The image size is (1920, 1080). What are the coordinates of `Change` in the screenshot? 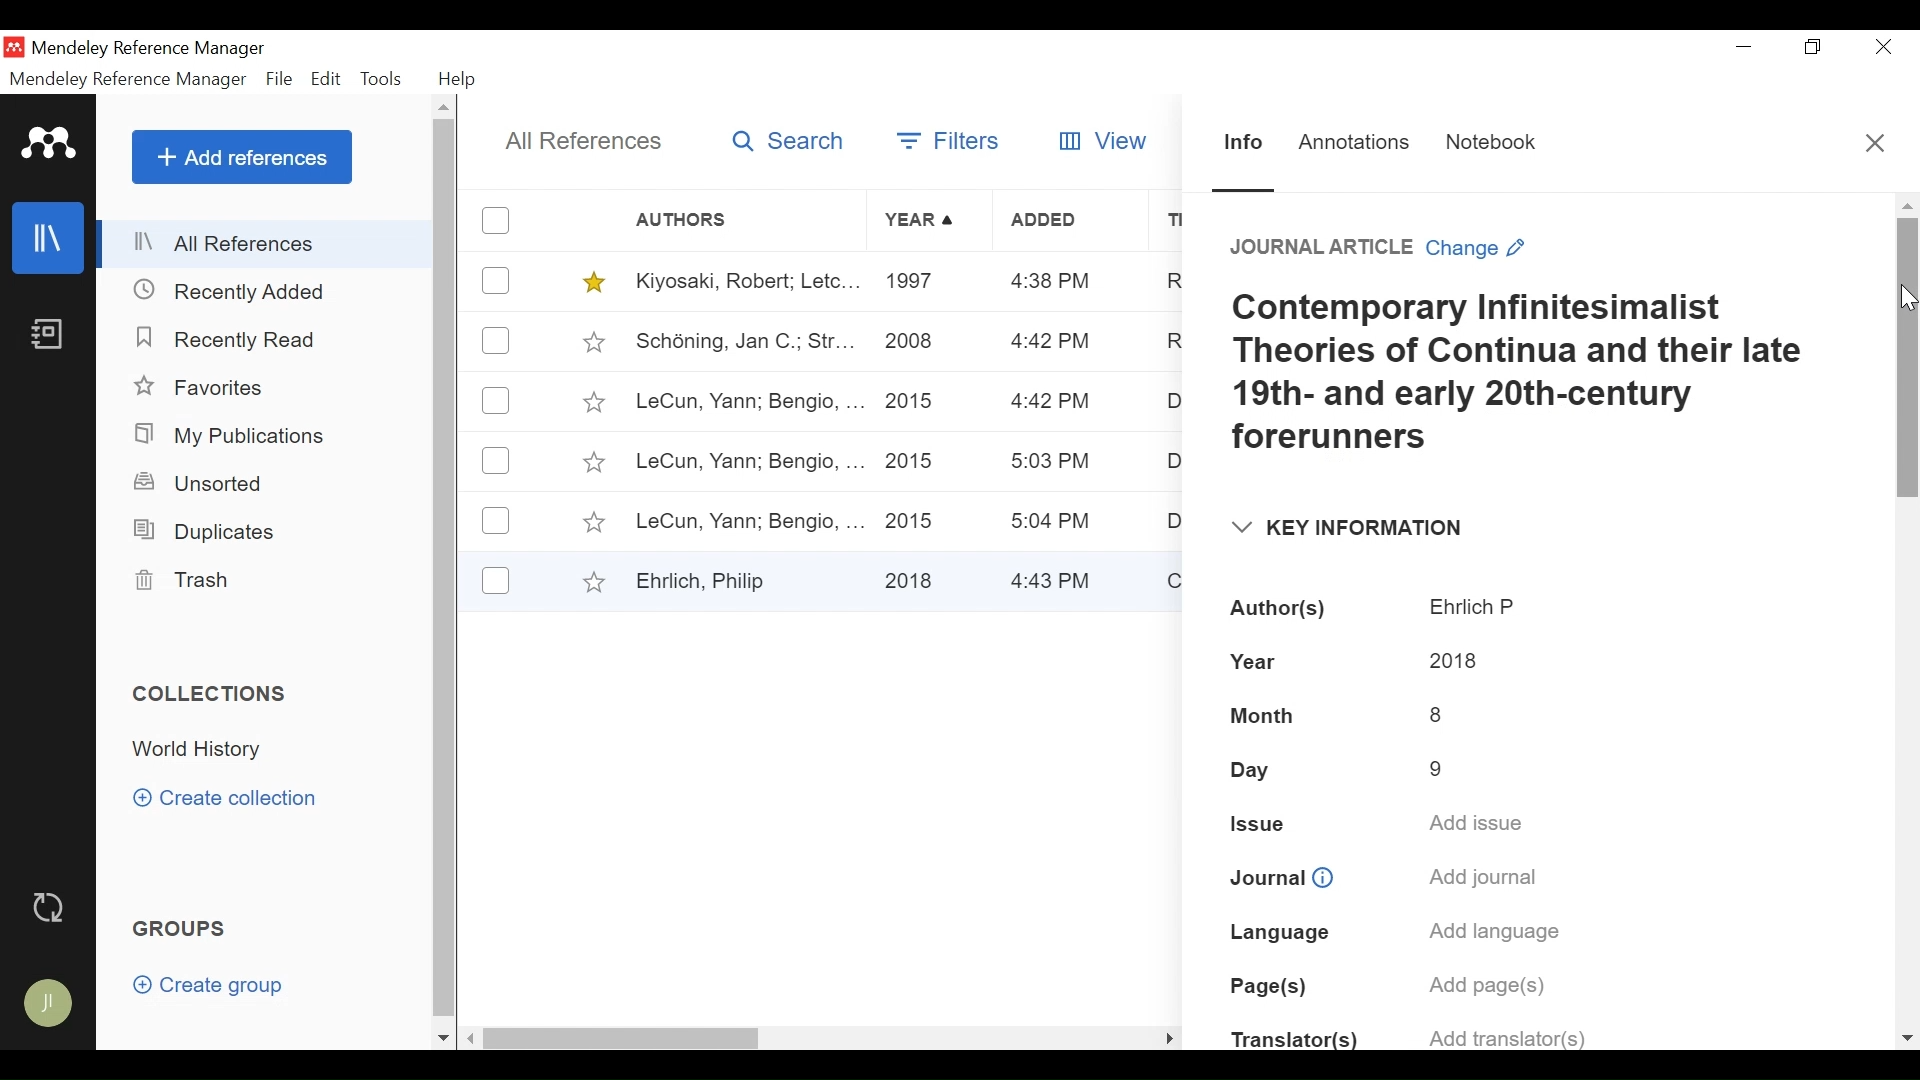 It's located at (1483, 249).